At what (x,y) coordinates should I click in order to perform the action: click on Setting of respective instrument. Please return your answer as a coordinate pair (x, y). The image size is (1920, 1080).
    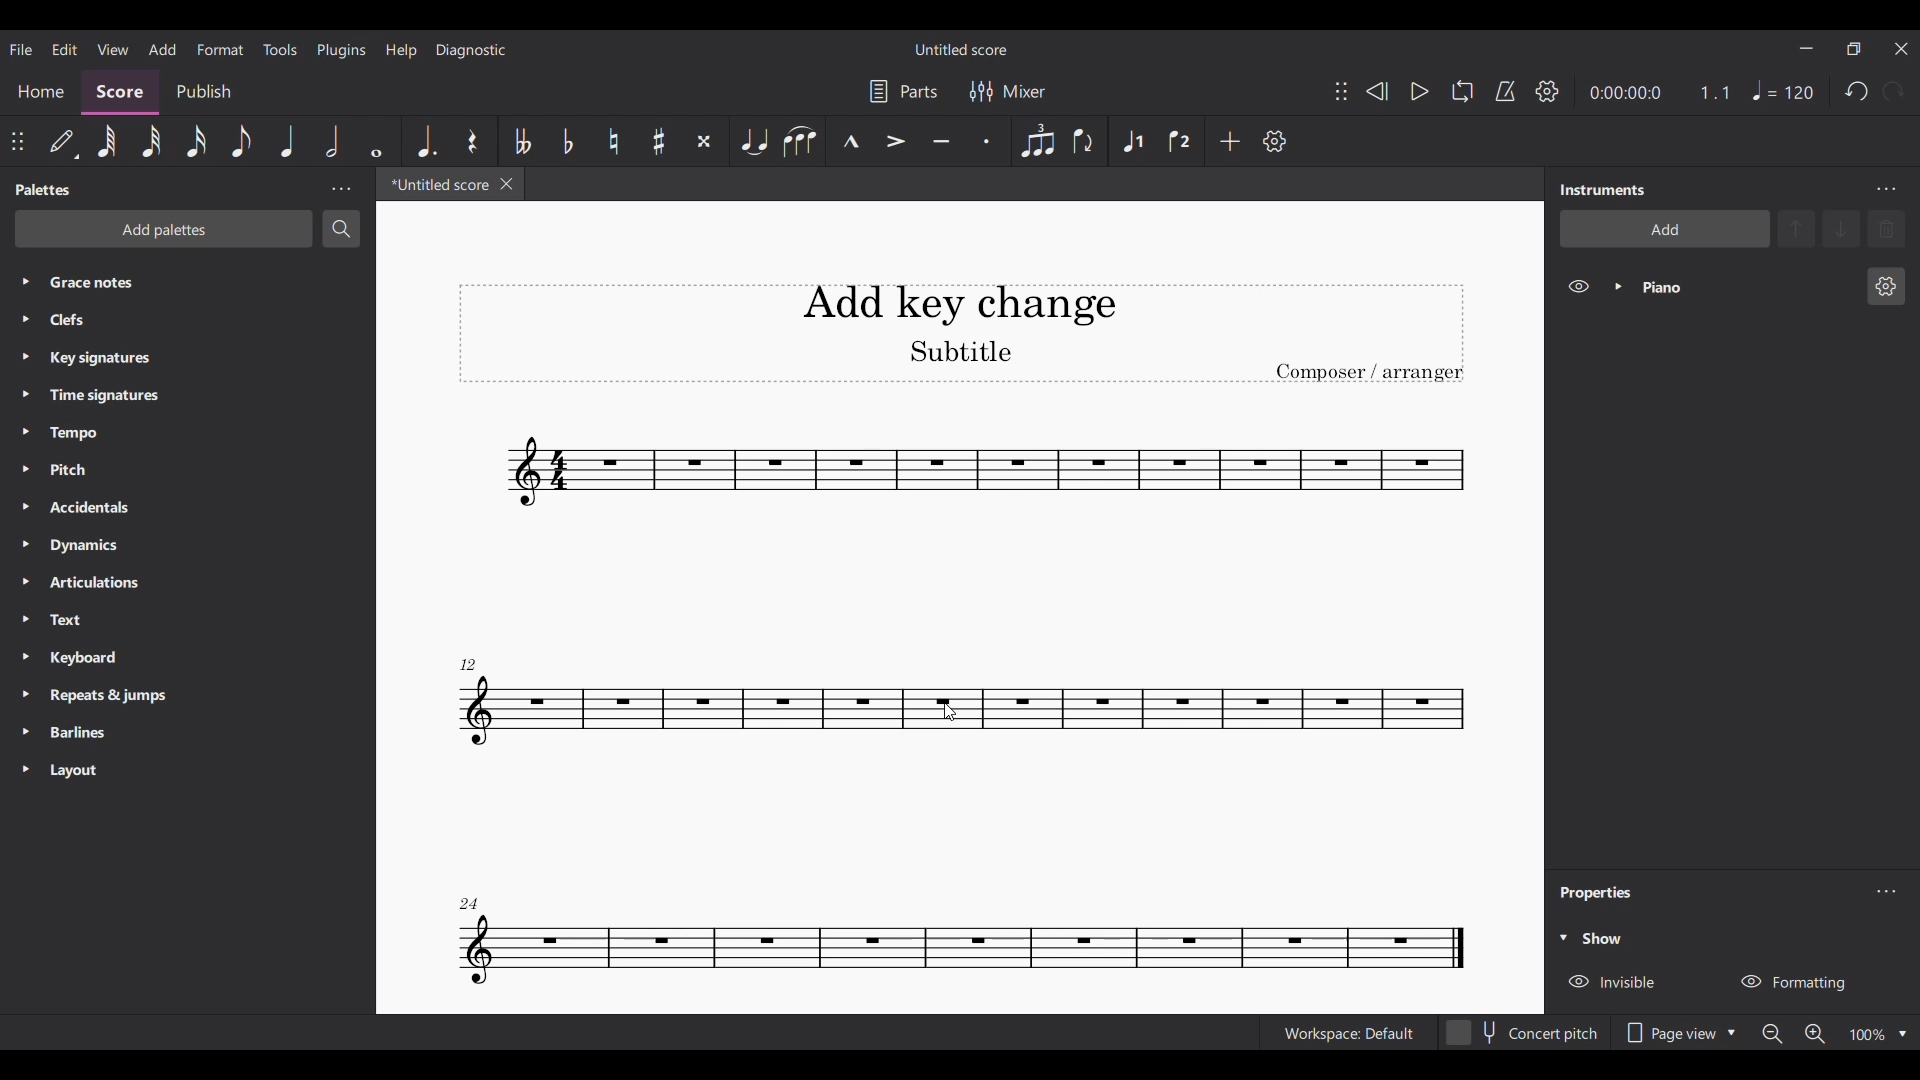
    Looking at the image, I should click on (1885, 286).